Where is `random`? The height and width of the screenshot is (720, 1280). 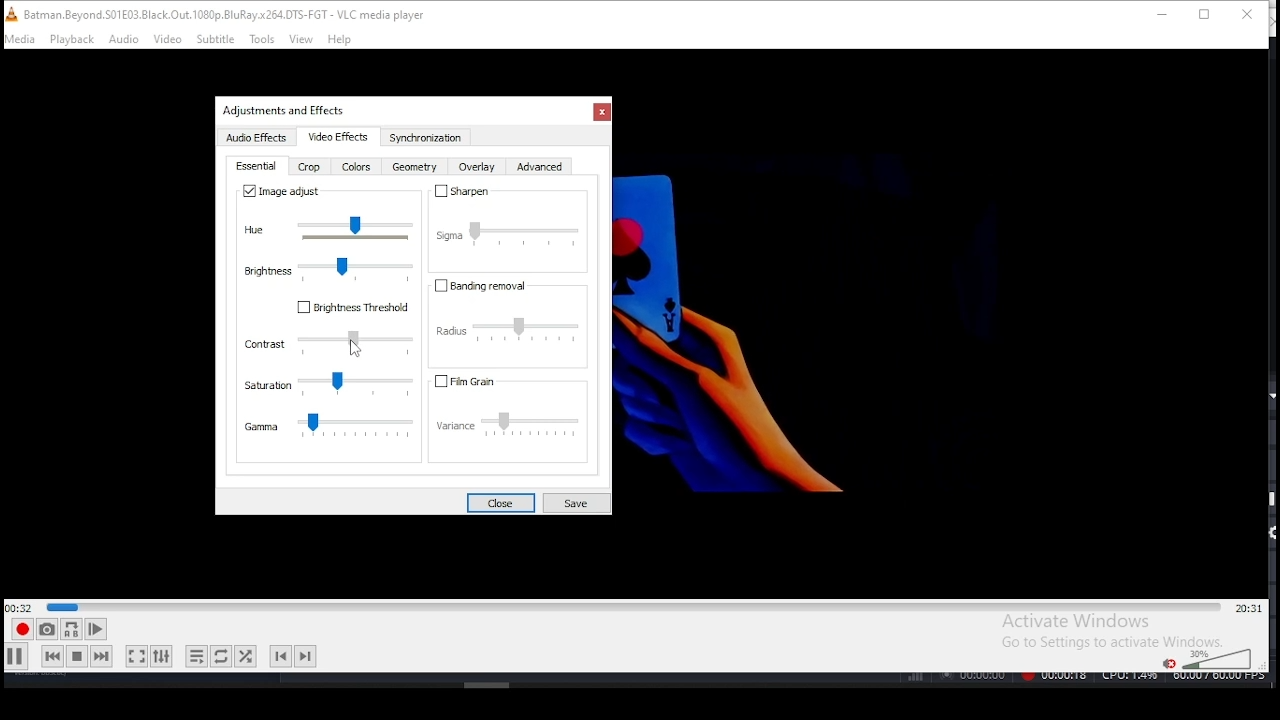 random is located at coordinates (246, 655).